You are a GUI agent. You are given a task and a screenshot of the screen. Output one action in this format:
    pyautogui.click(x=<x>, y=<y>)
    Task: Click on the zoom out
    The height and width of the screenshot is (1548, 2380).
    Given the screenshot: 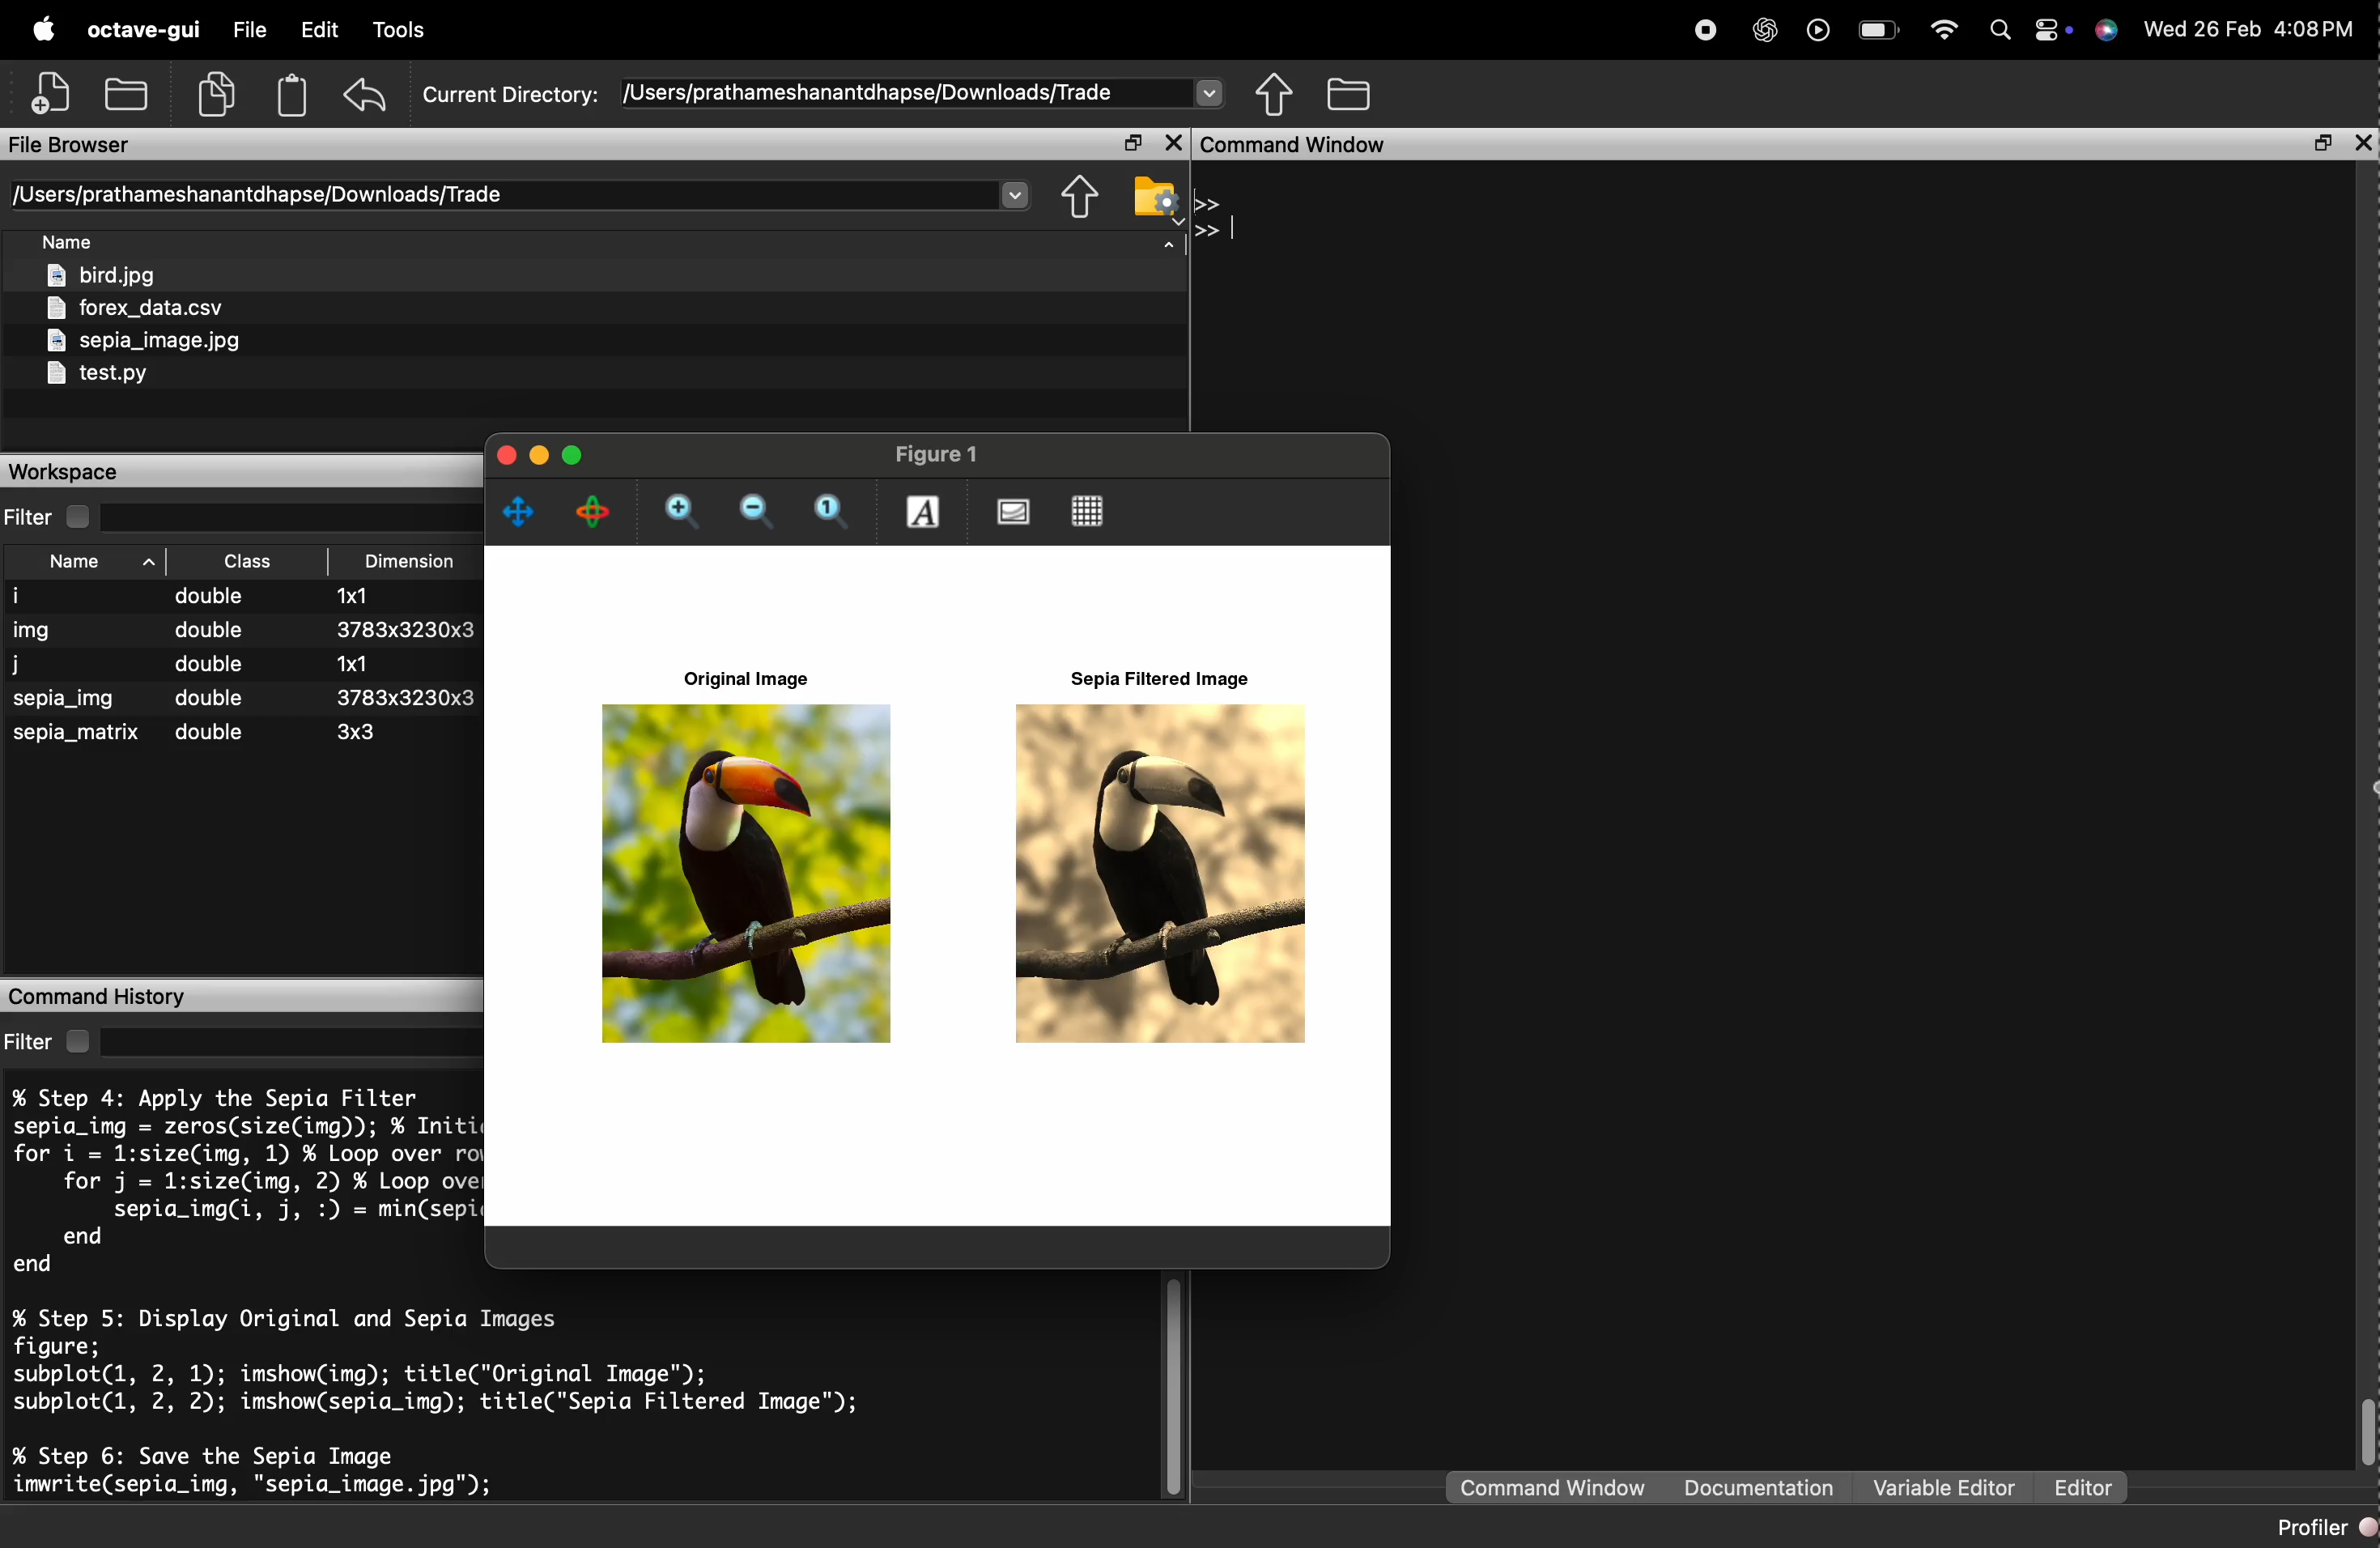 What is the action you would take?
    pyautogui.click(x=759, y=513)
    